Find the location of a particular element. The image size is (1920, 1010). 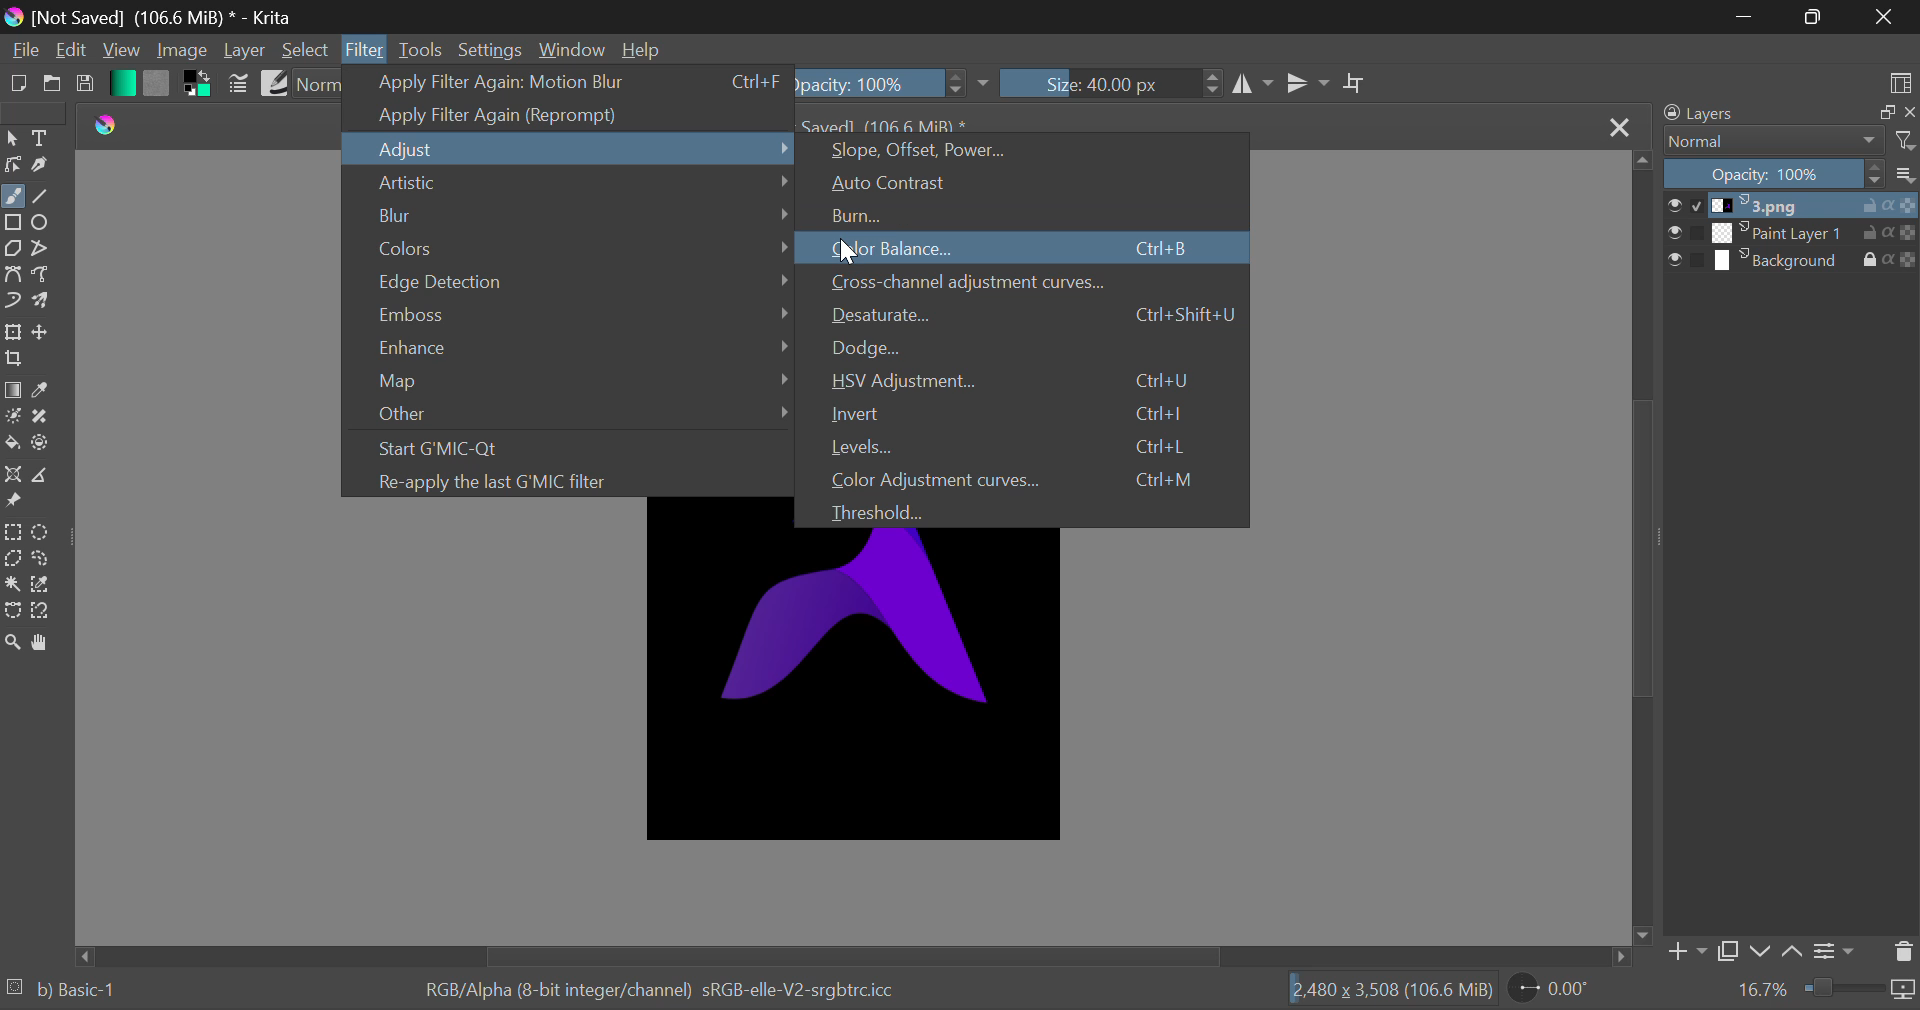

Pattern is located at coordinates (158, 82).